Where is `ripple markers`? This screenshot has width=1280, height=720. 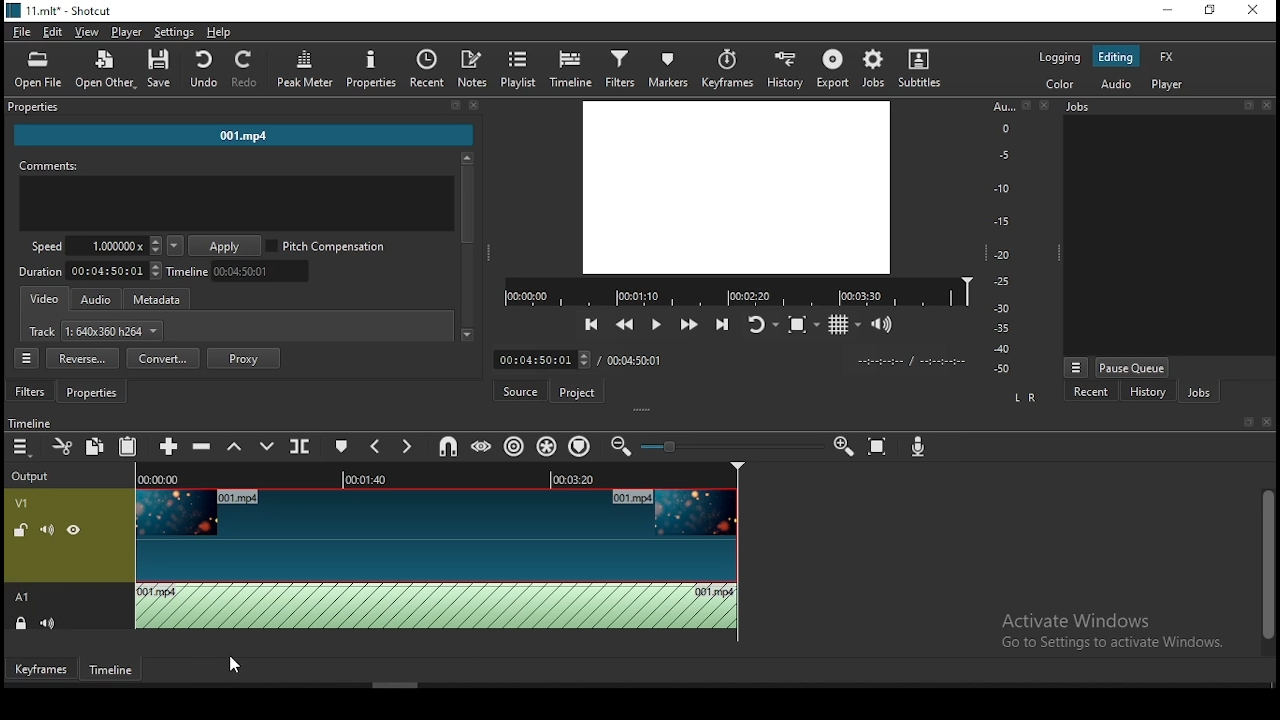 ripple markers is located at coordinates (582, 444).